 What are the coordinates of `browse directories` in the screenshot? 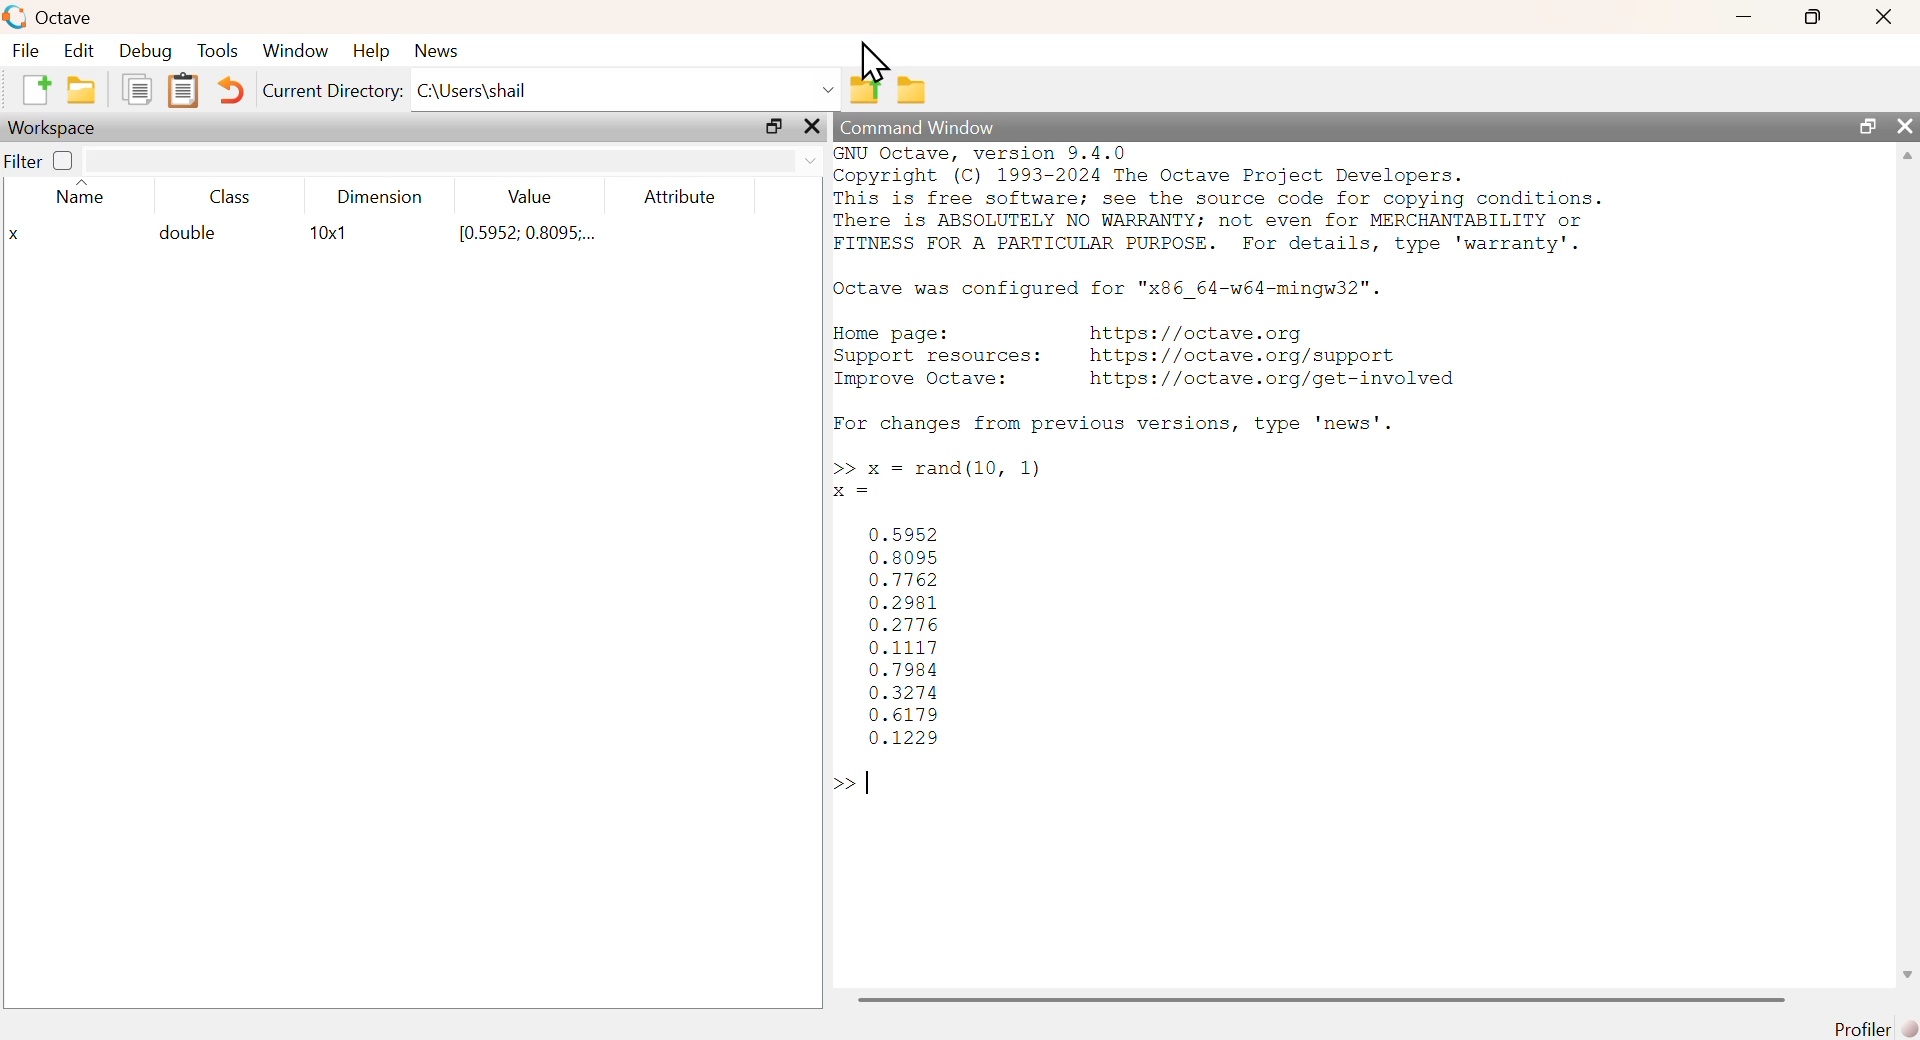 It's located at (913, 91).